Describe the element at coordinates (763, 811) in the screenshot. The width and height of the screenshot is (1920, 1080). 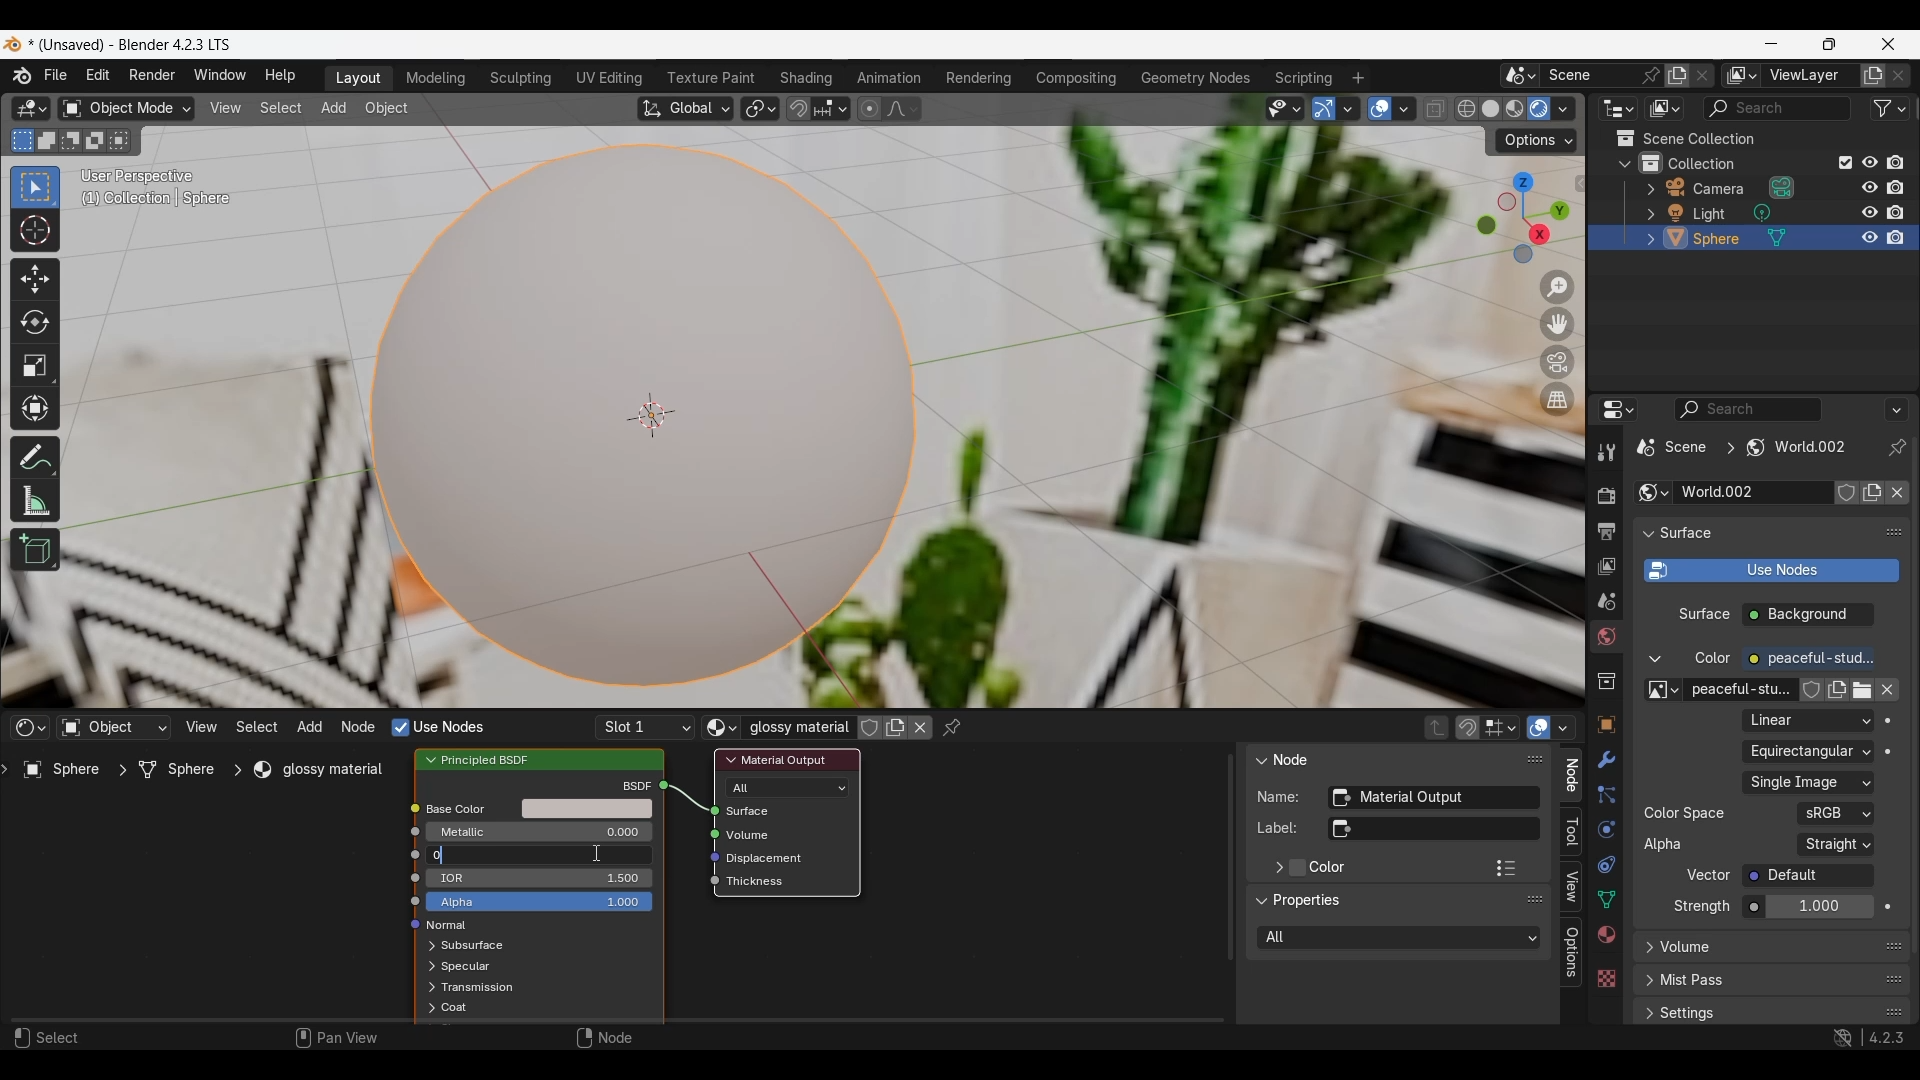
I see `Surface` at that location.